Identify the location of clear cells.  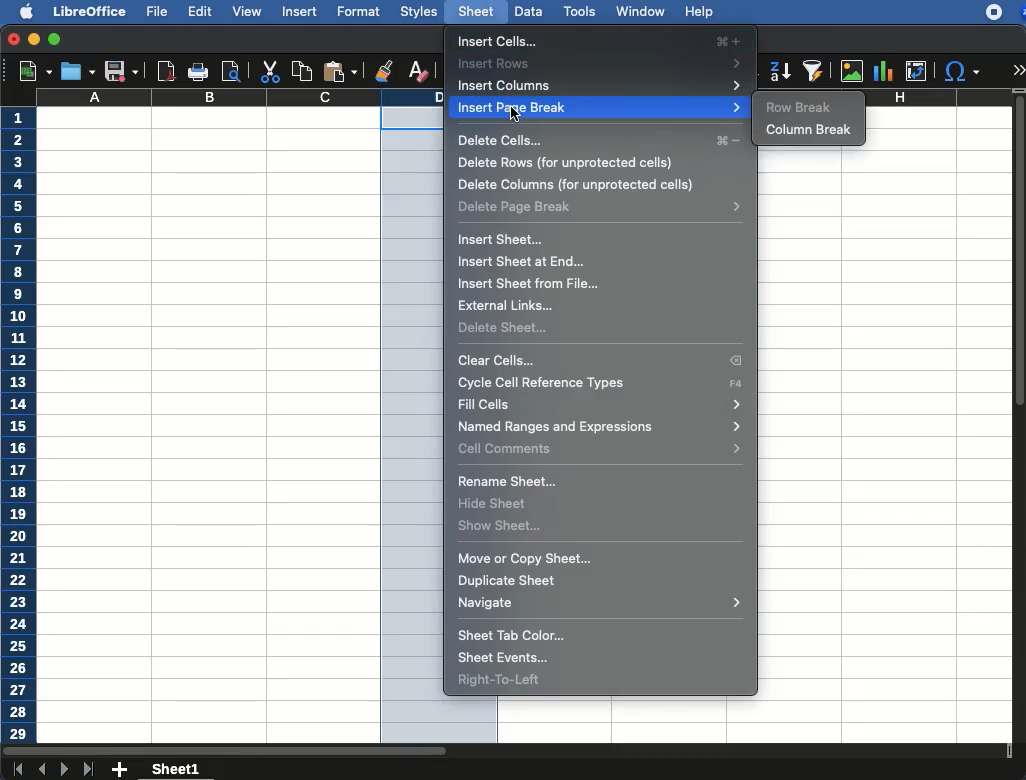
(601, 361).